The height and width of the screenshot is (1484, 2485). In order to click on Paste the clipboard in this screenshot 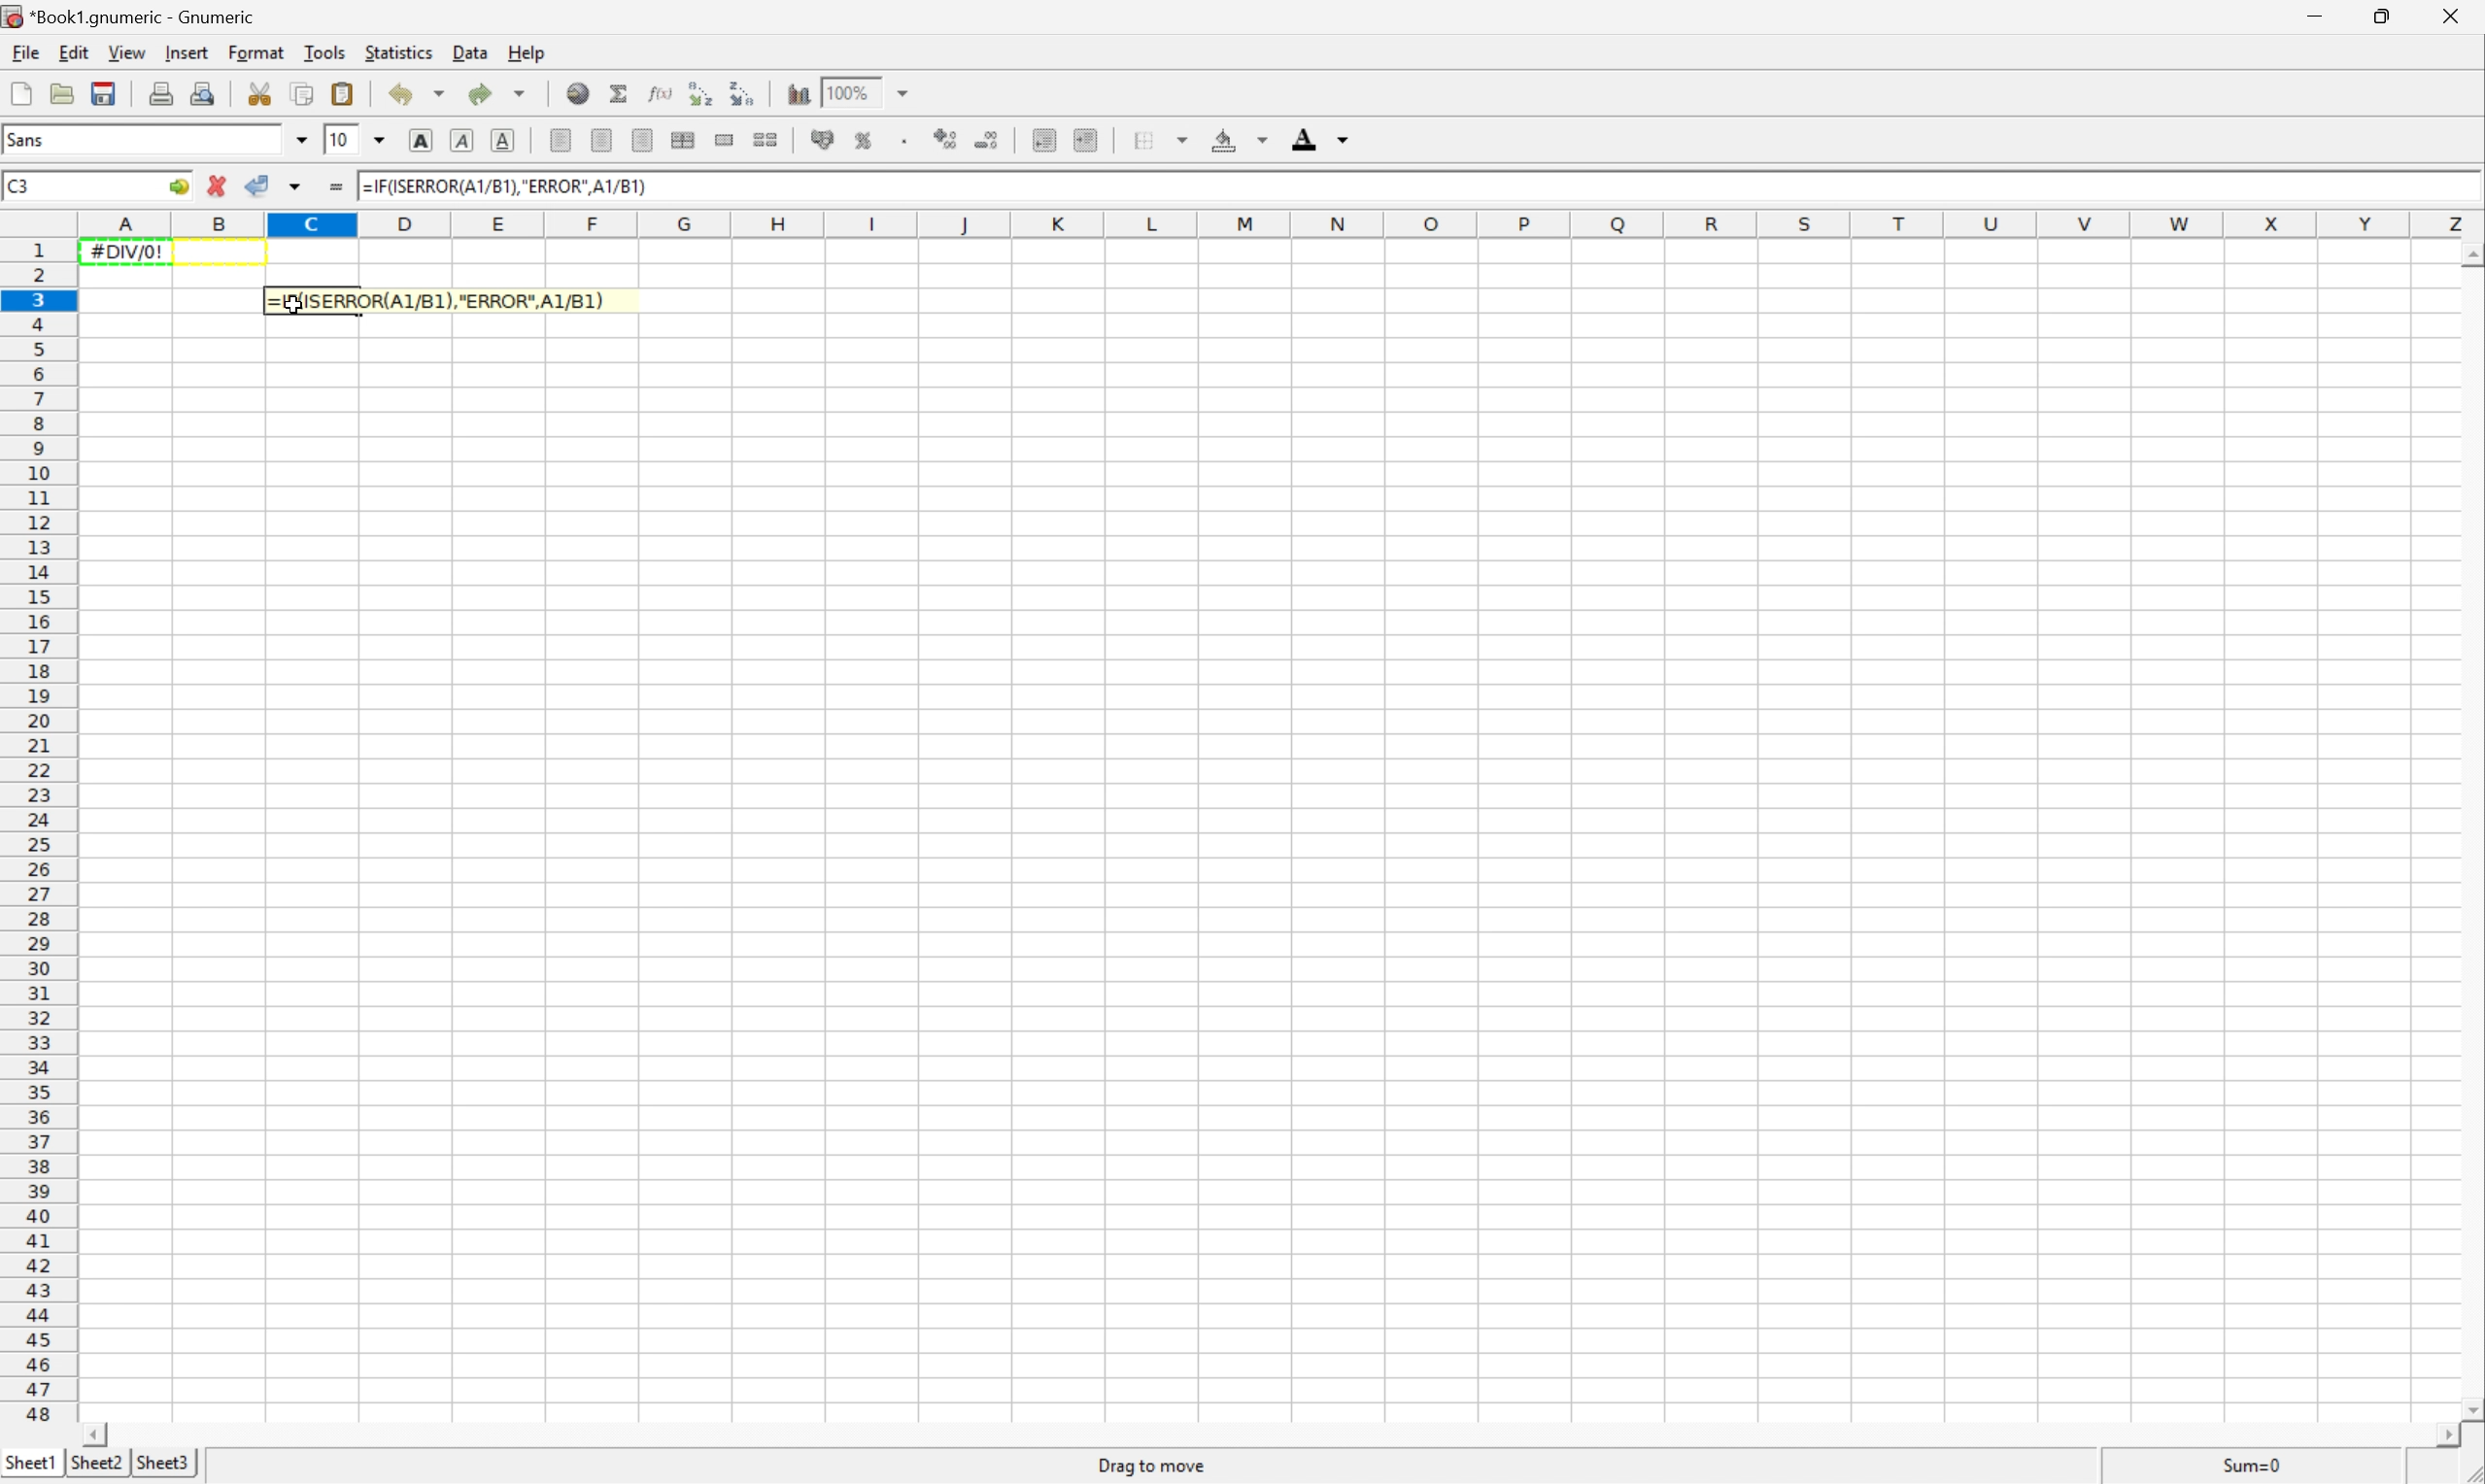, I will do `click(345, 93)`.